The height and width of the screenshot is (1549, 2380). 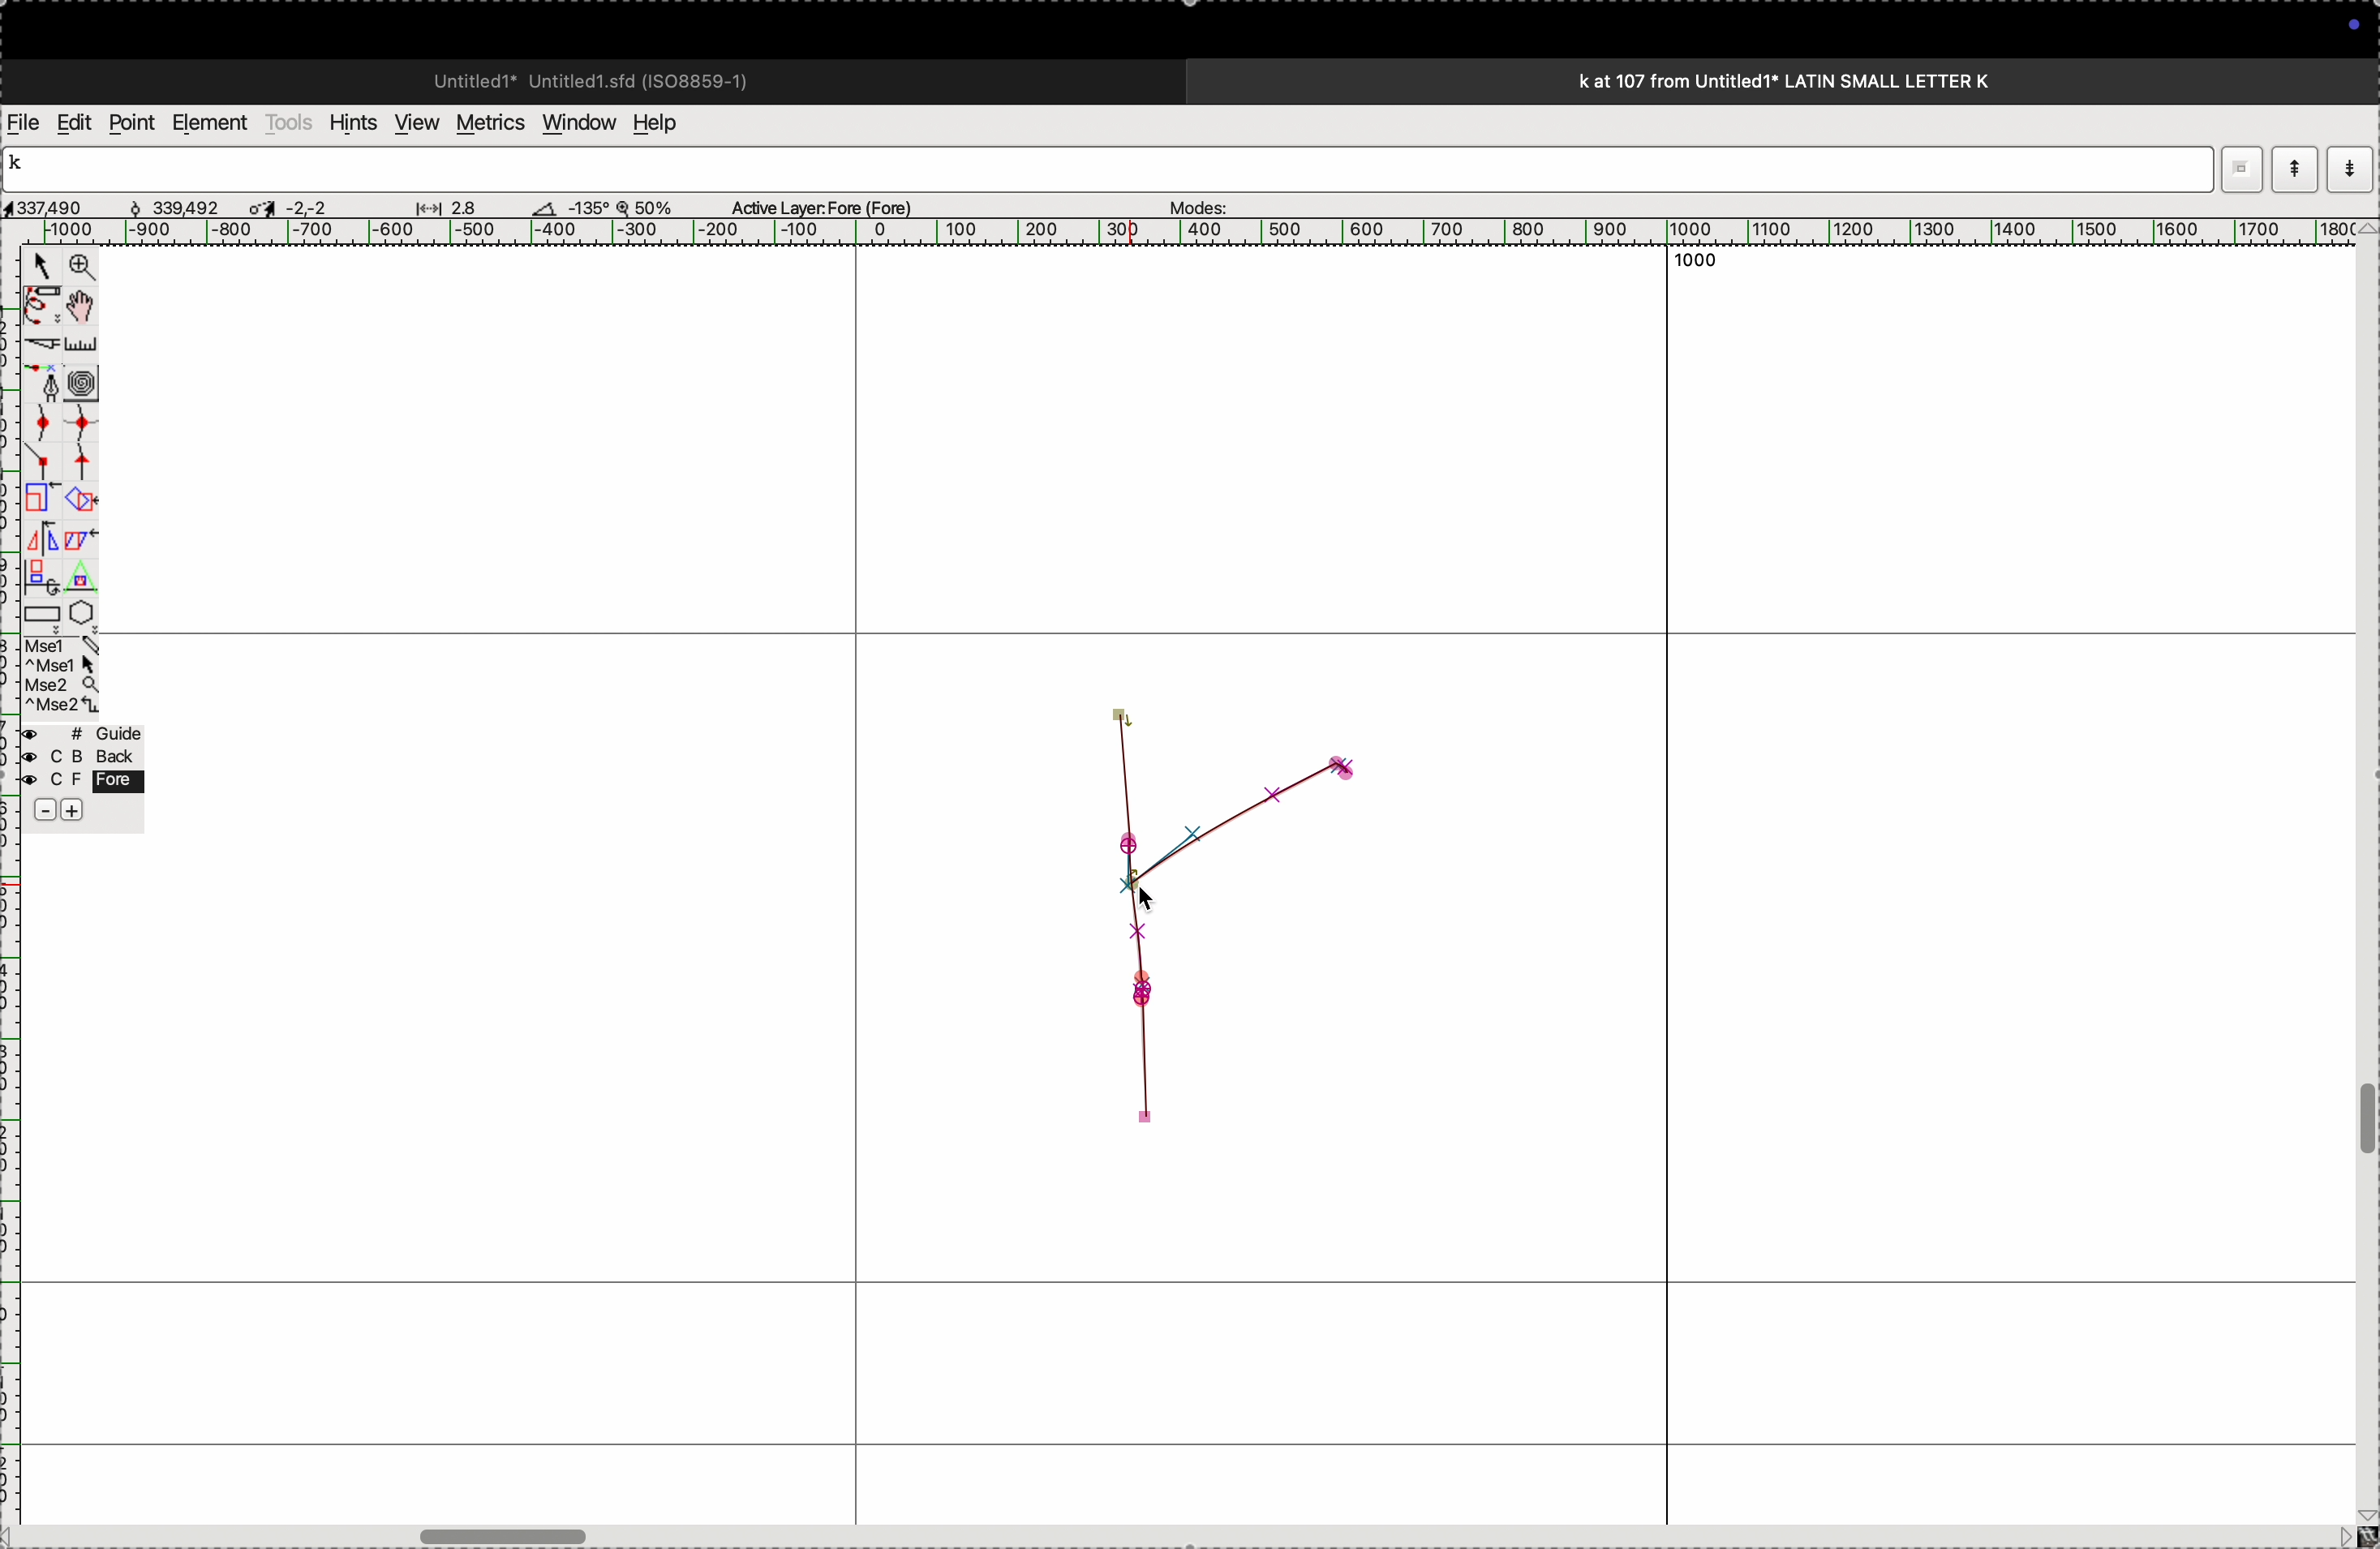 I want to click on hints, so click(x=349, y=121).